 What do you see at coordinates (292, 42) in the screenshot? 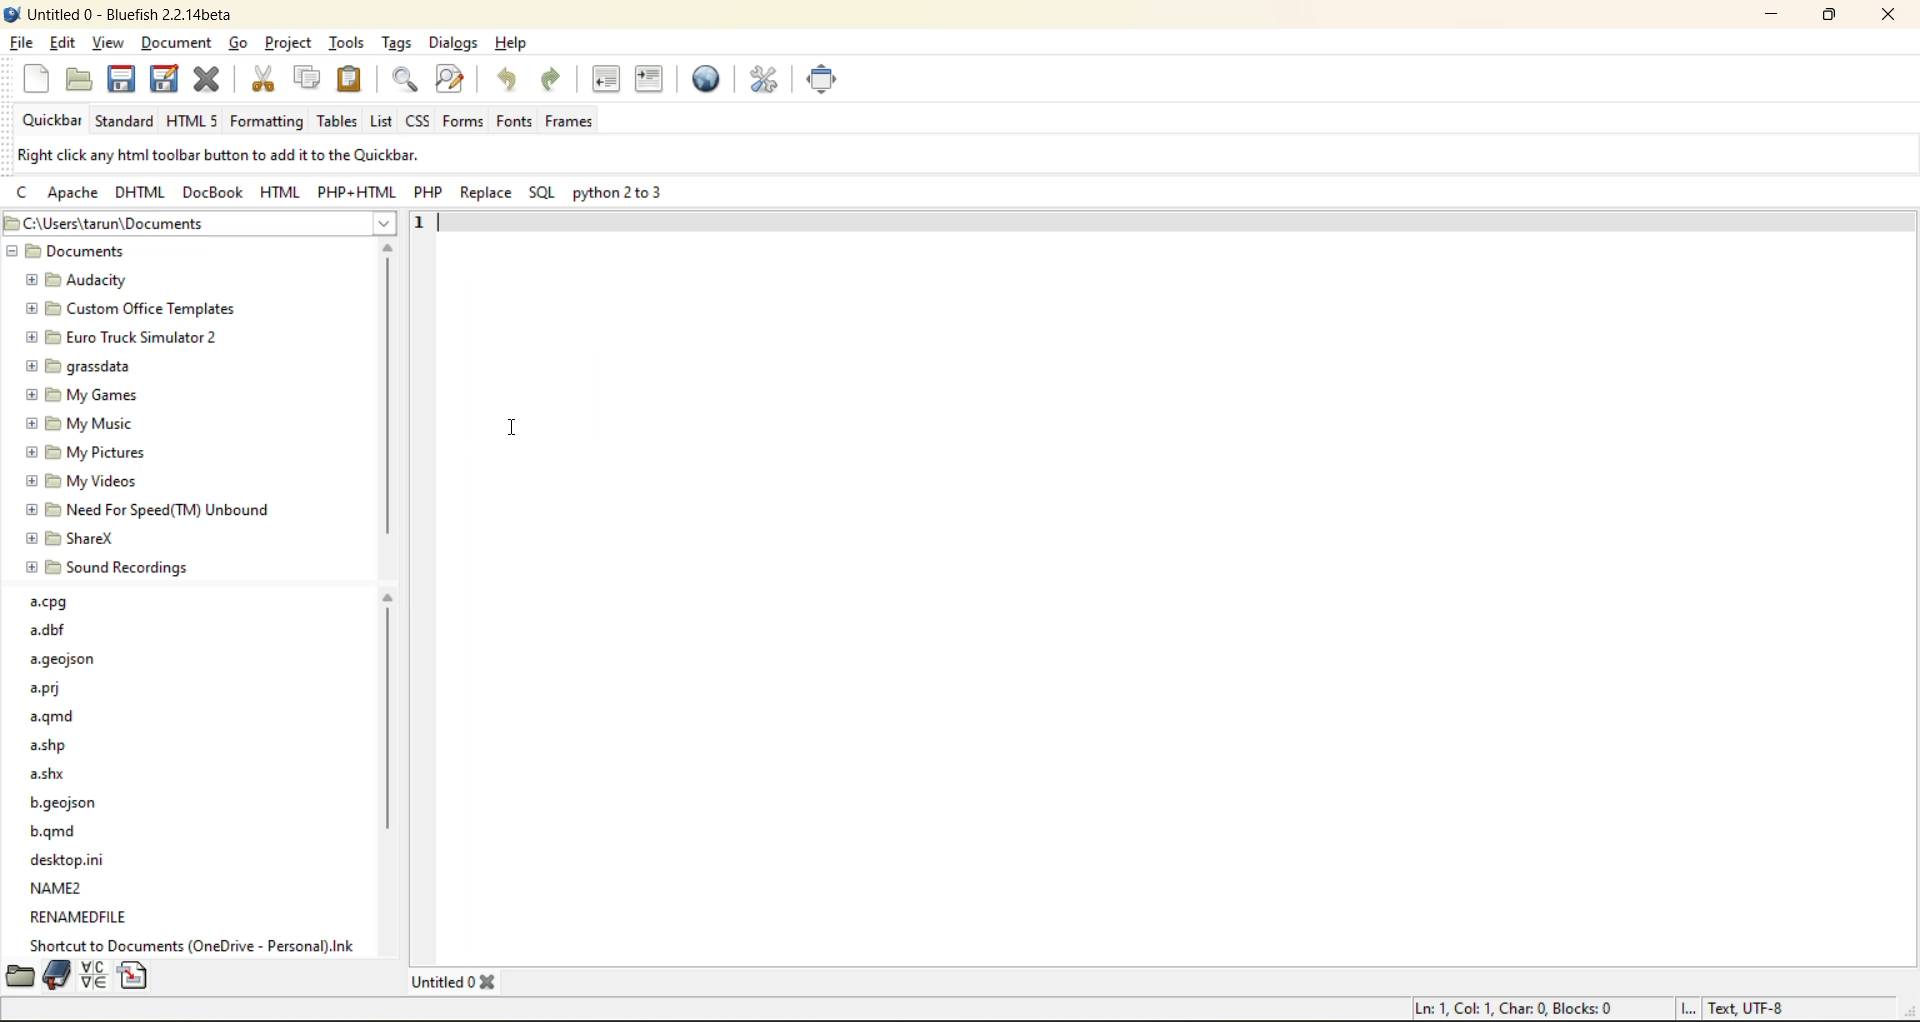
I see `project` at bounding box center [292, 42].